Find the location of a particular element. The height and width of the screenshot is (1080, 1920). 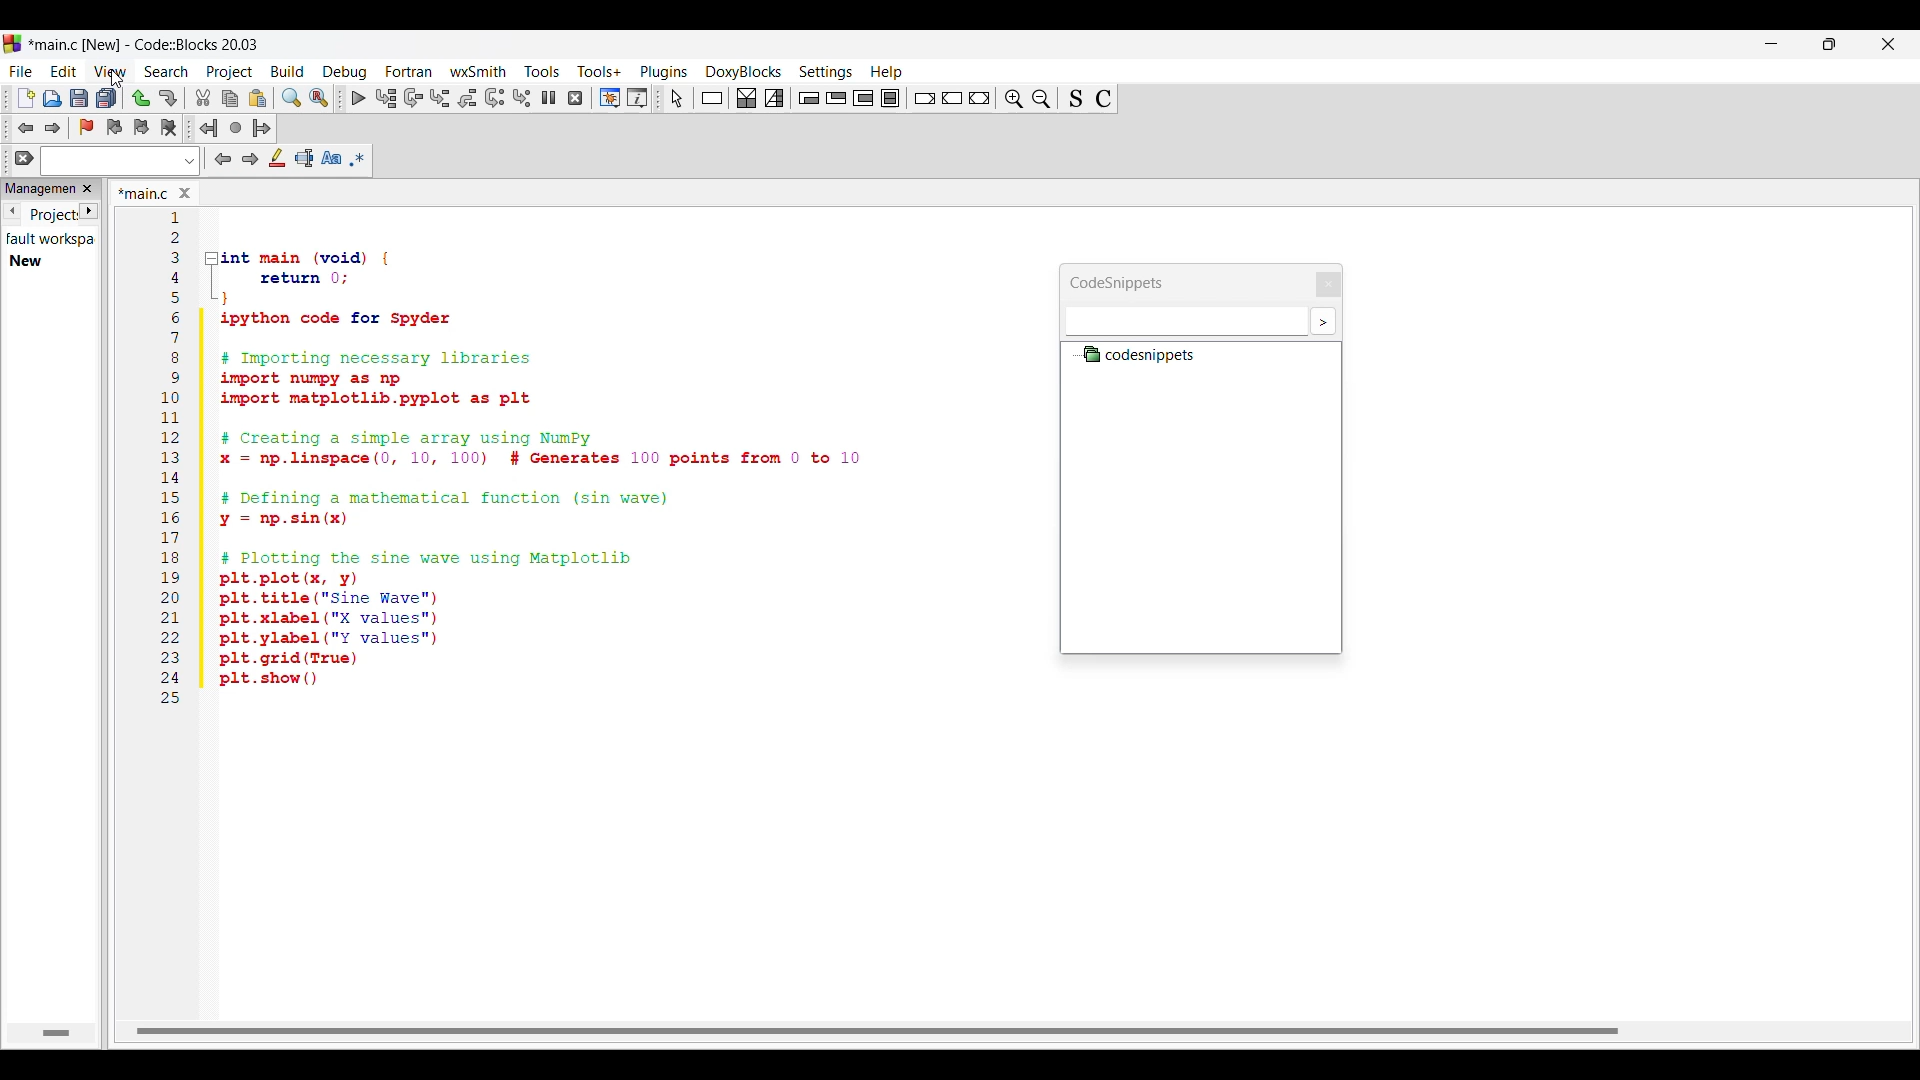

Debug menu is located at coordinates (345, 73).